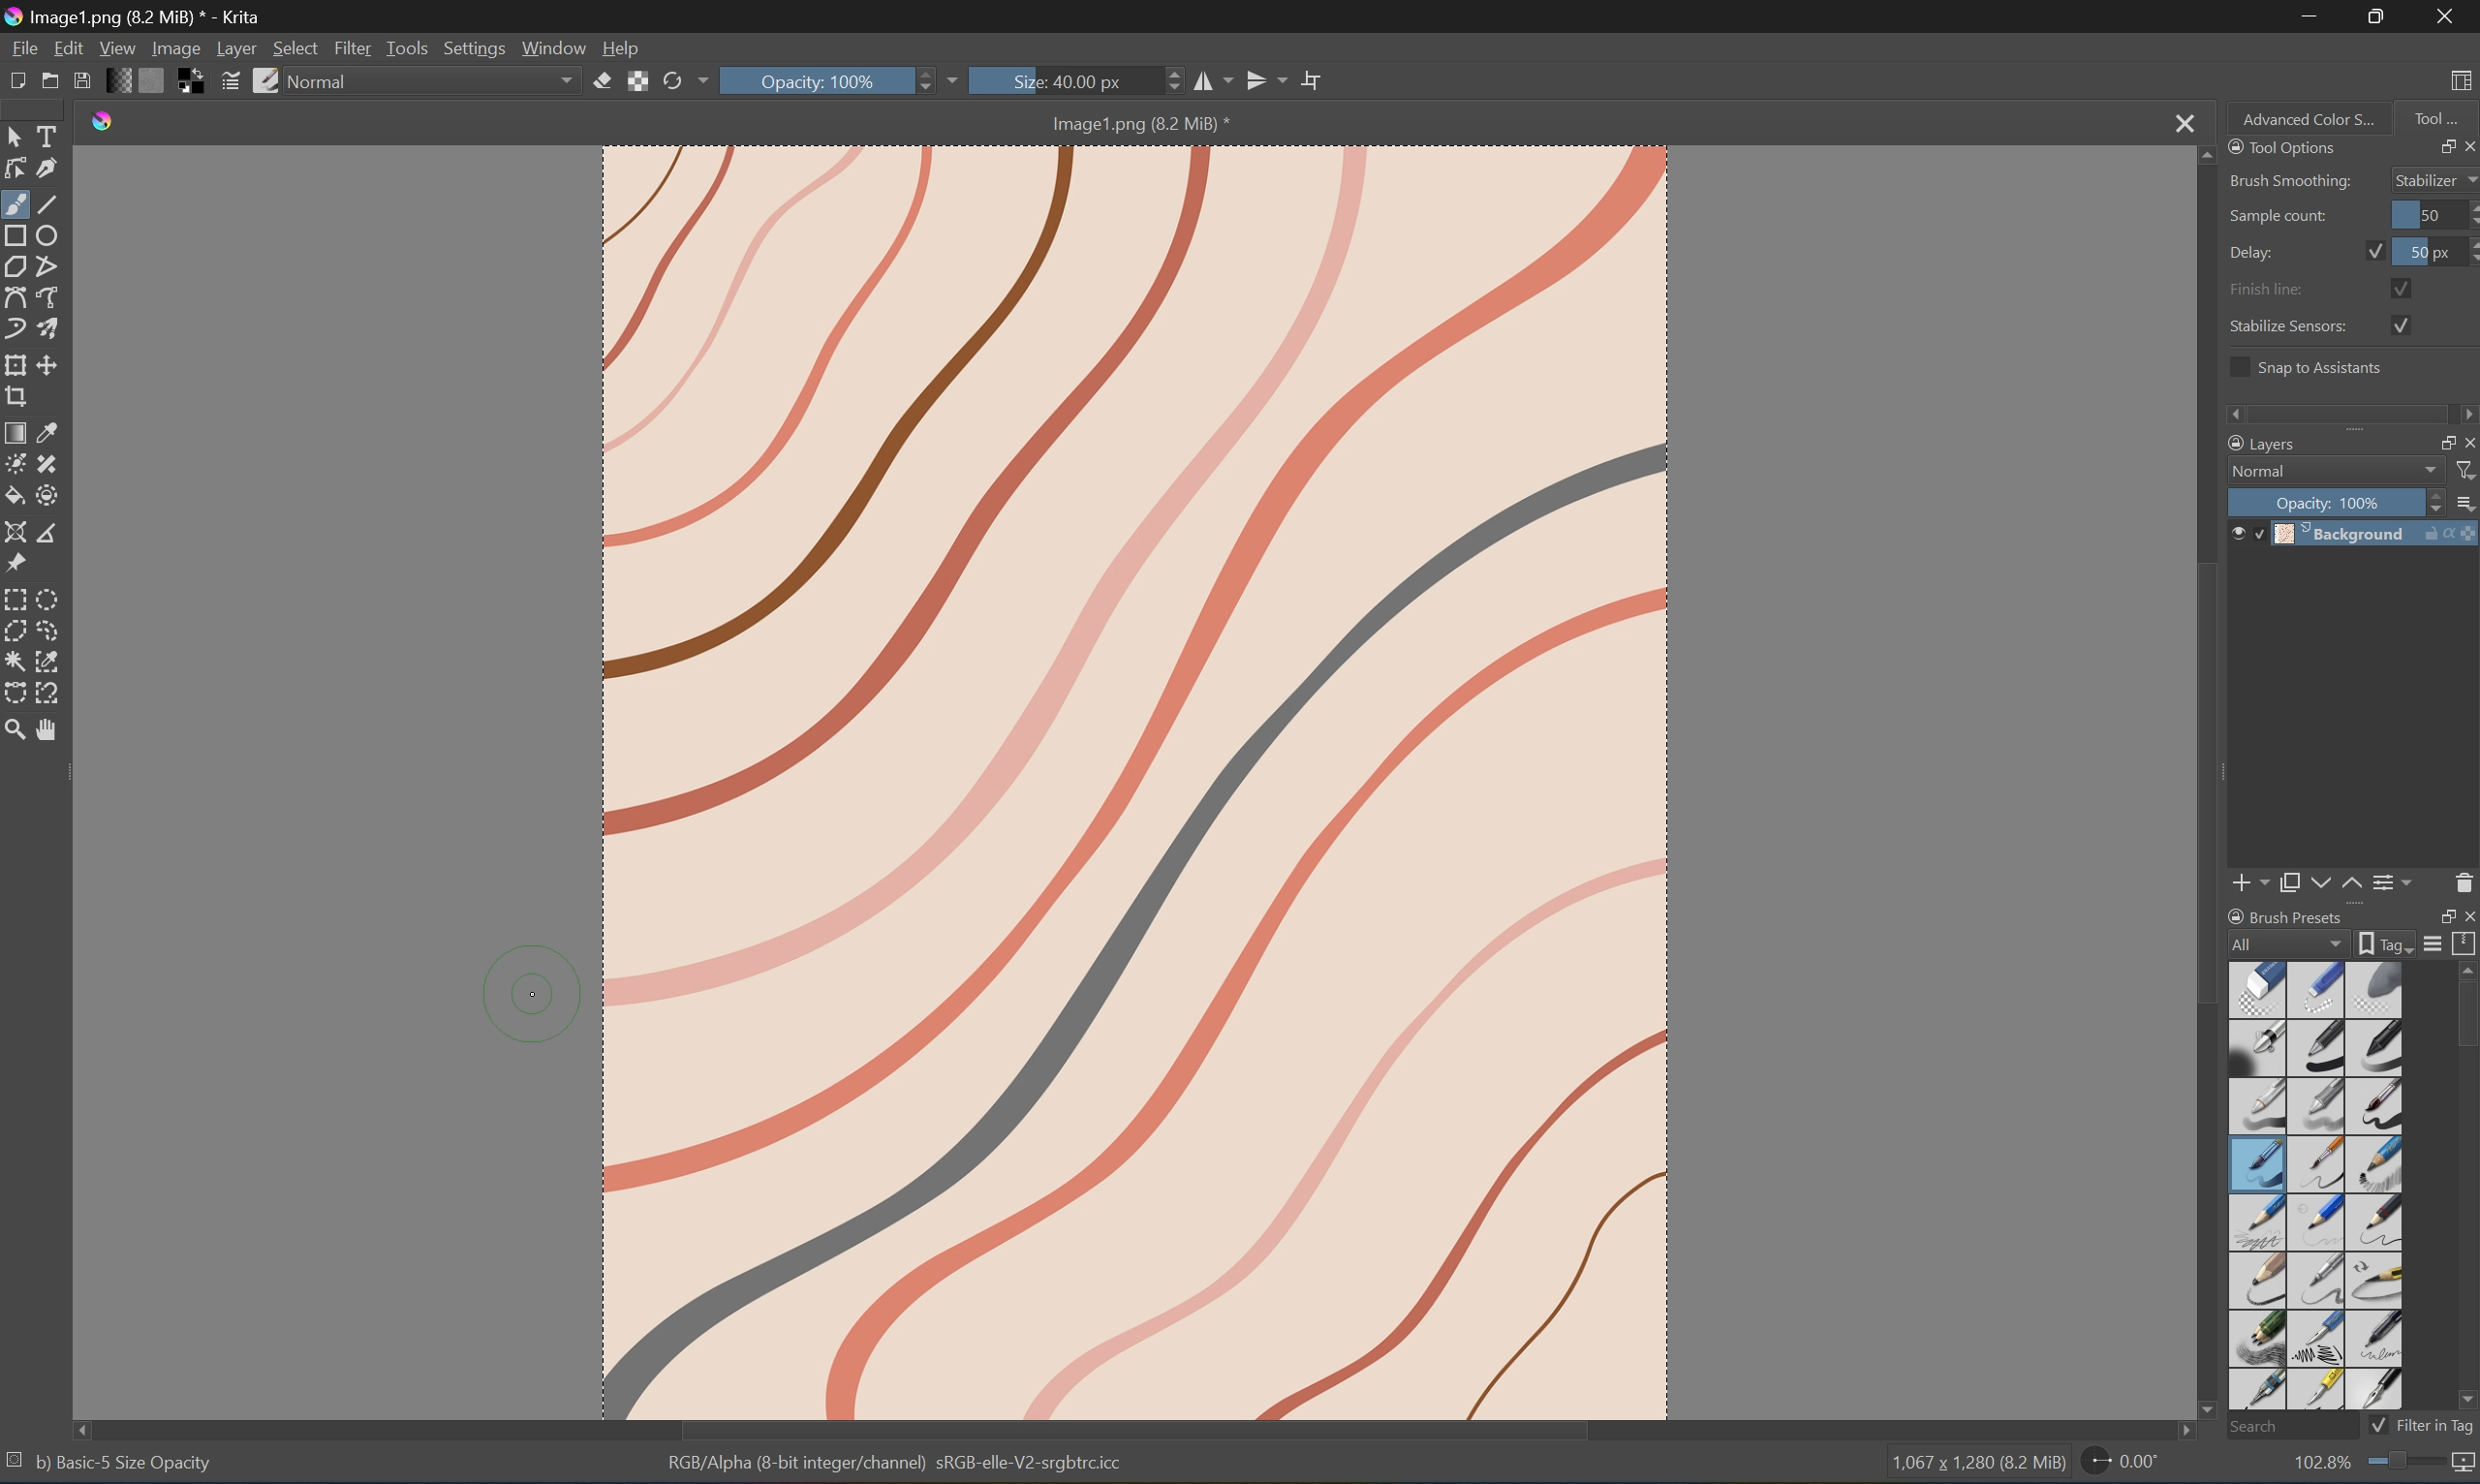 The height and width of the screenshot is (1484, 2480). What do you see at coordinates (16, 630) in the screenshot?
I see `Polygonal selection tool` at bounding box center [16, 630].